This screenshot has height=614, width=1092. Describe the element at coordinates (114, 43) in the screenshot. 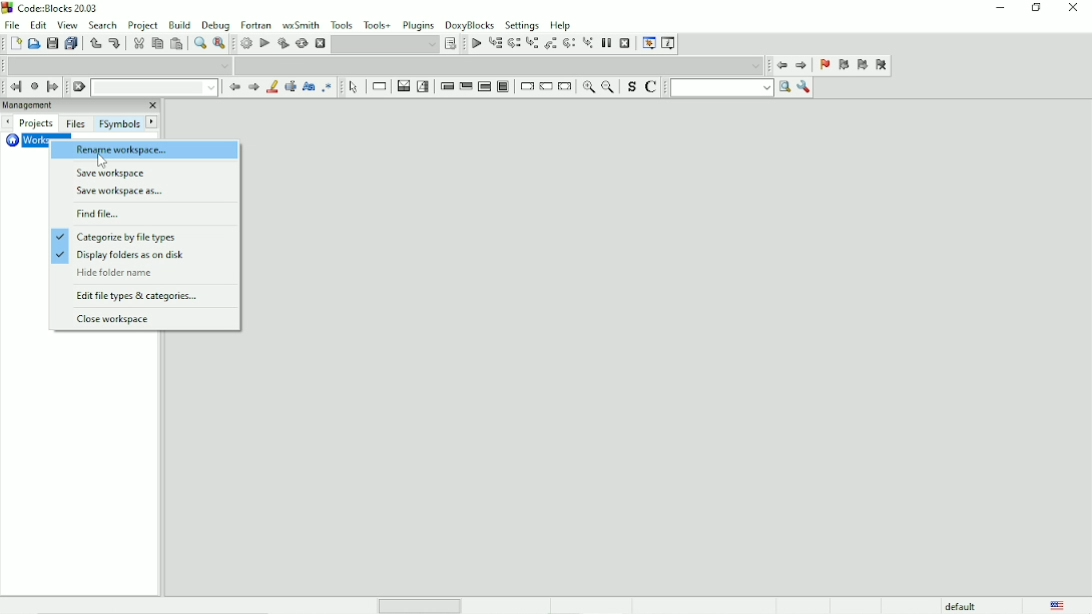

I see `Redo` at that location.